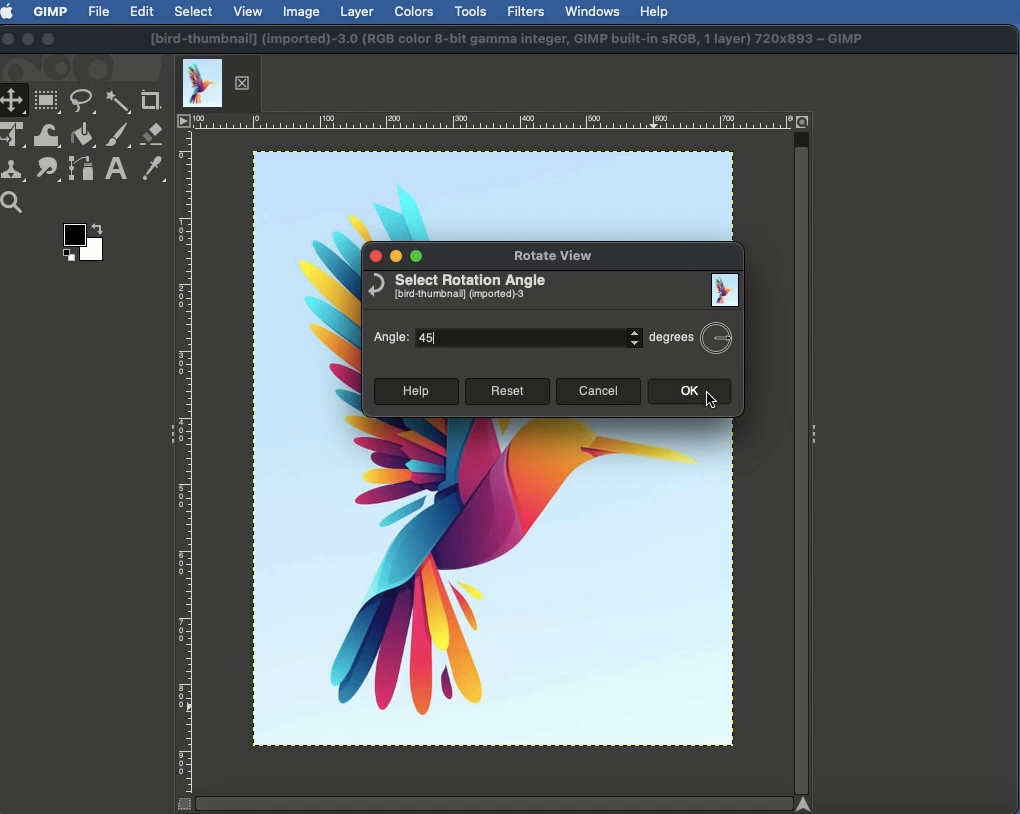 This screenshot has height=814, width=1020. I want to click on File, so click(100, 10).